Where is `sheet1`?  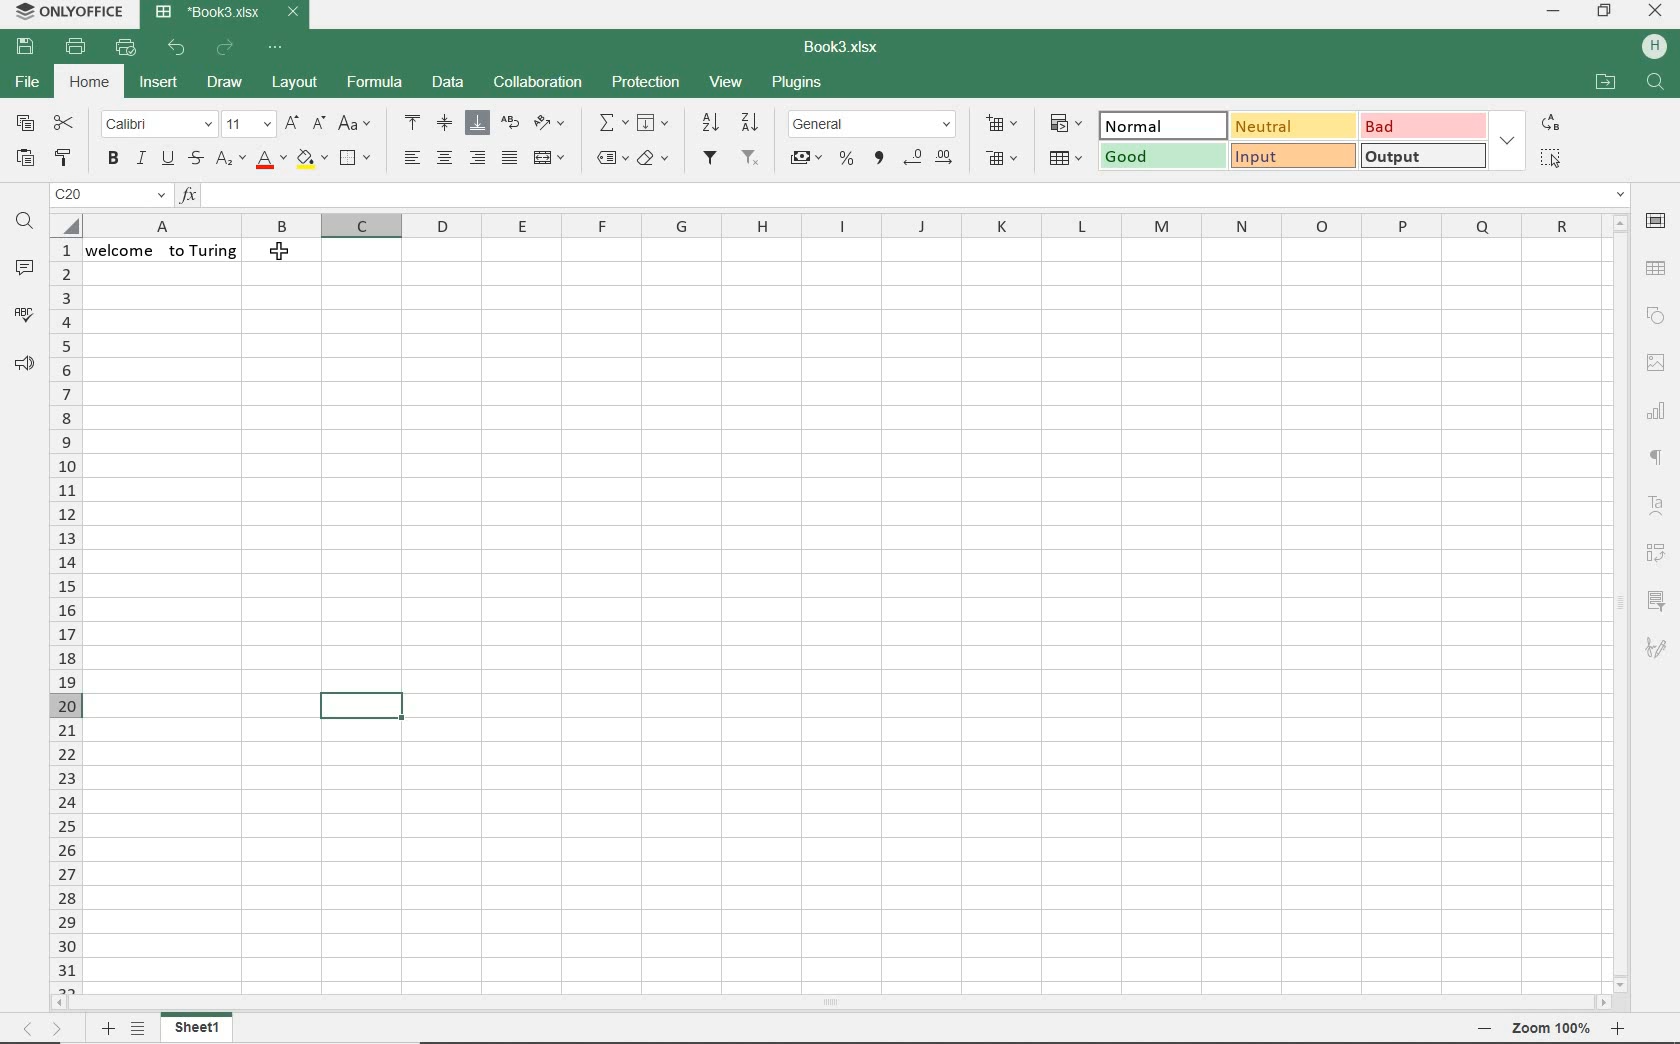
sheet1 is located at coordinates (196, 1030).